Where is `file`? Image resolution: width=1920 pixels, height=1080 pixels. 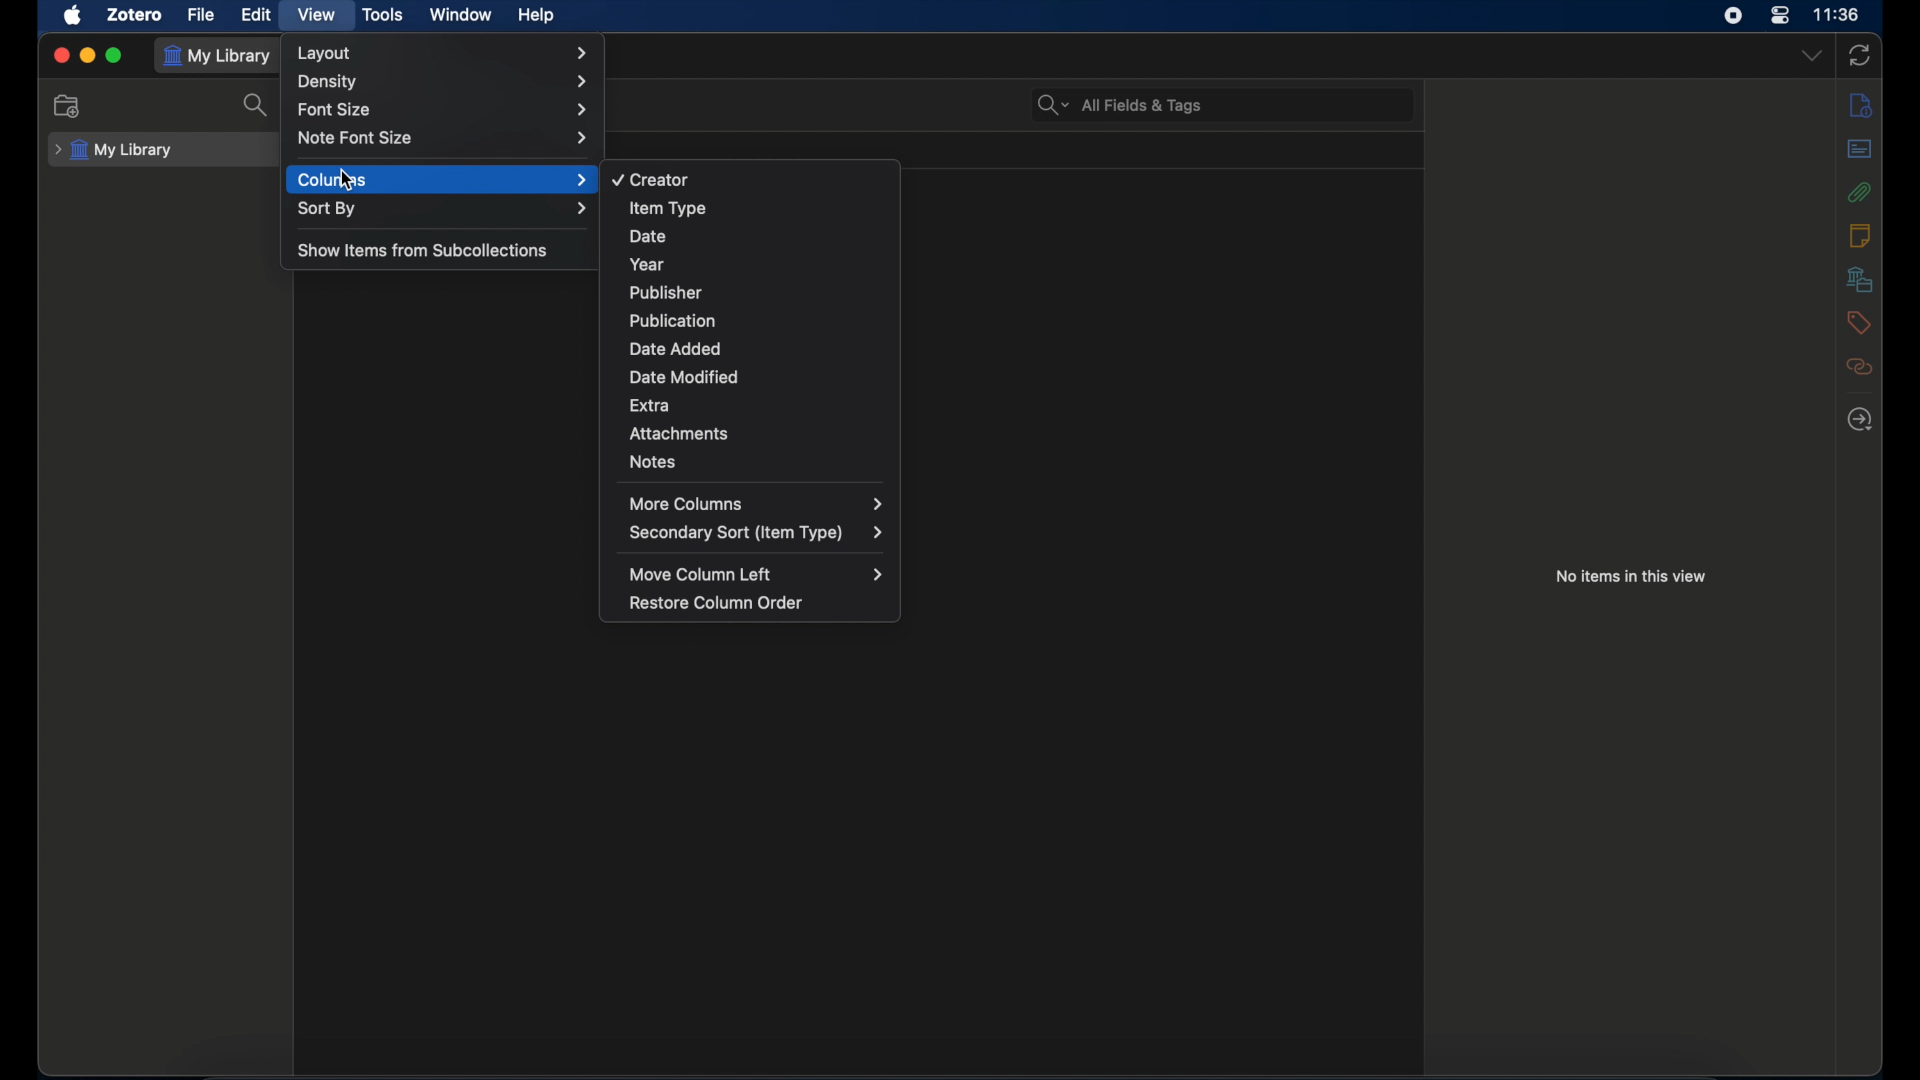
file is located at coordinates (200, 16).